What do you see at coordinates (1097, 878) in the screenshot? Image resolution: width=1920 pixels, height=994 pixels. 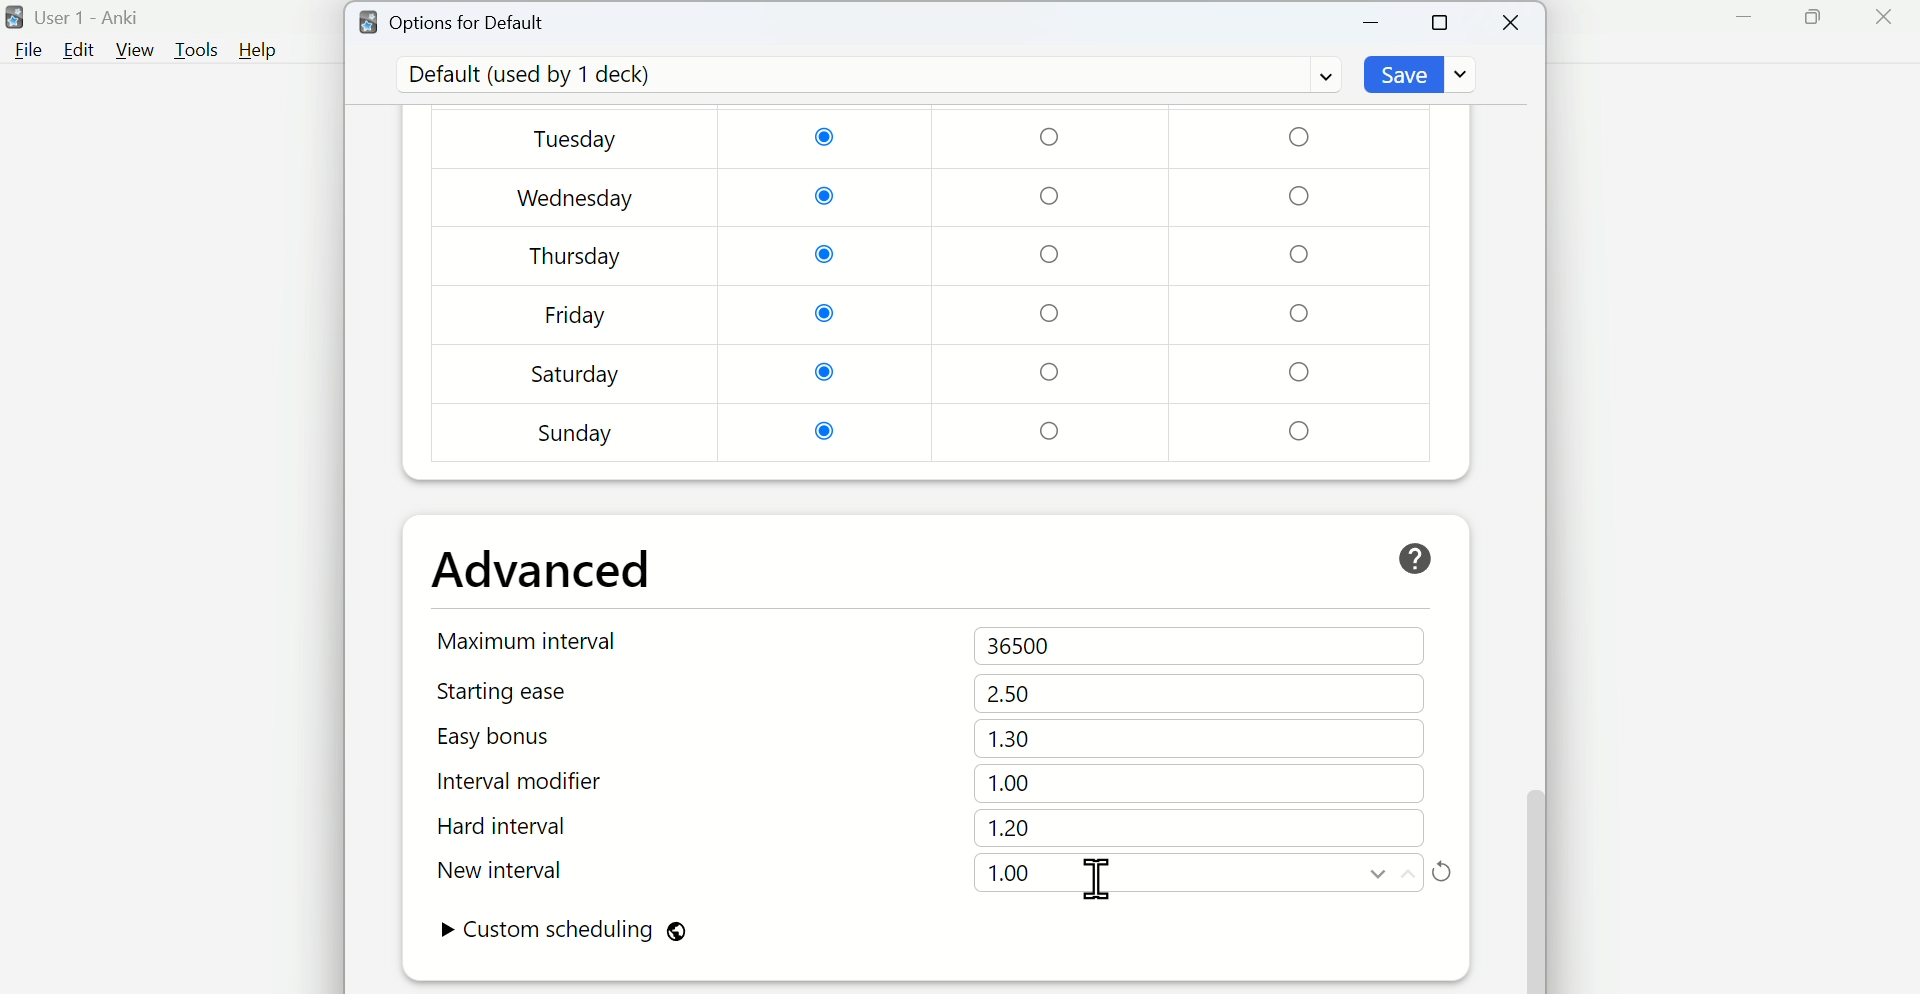 I see `cursor` at bounding box center [1097, 878].